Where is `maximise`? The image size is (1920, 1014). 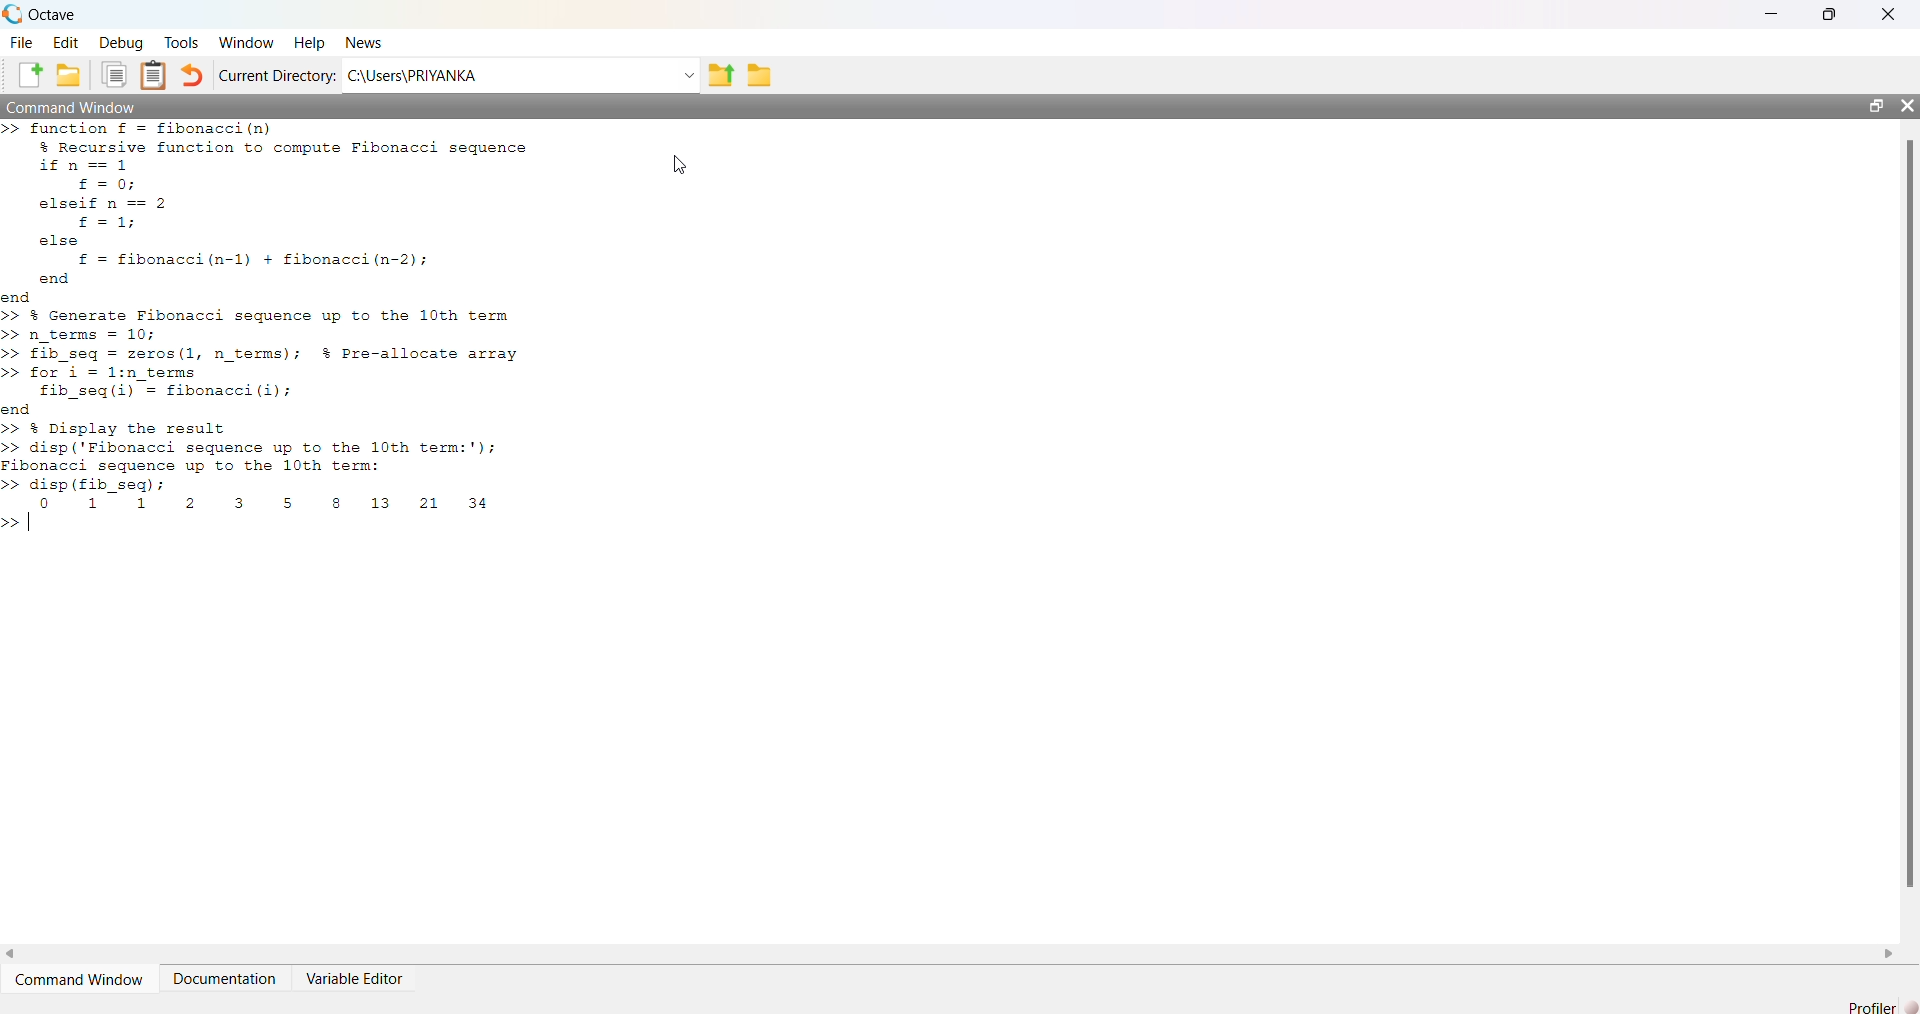
maximise is located at coordinates (1869, 104).